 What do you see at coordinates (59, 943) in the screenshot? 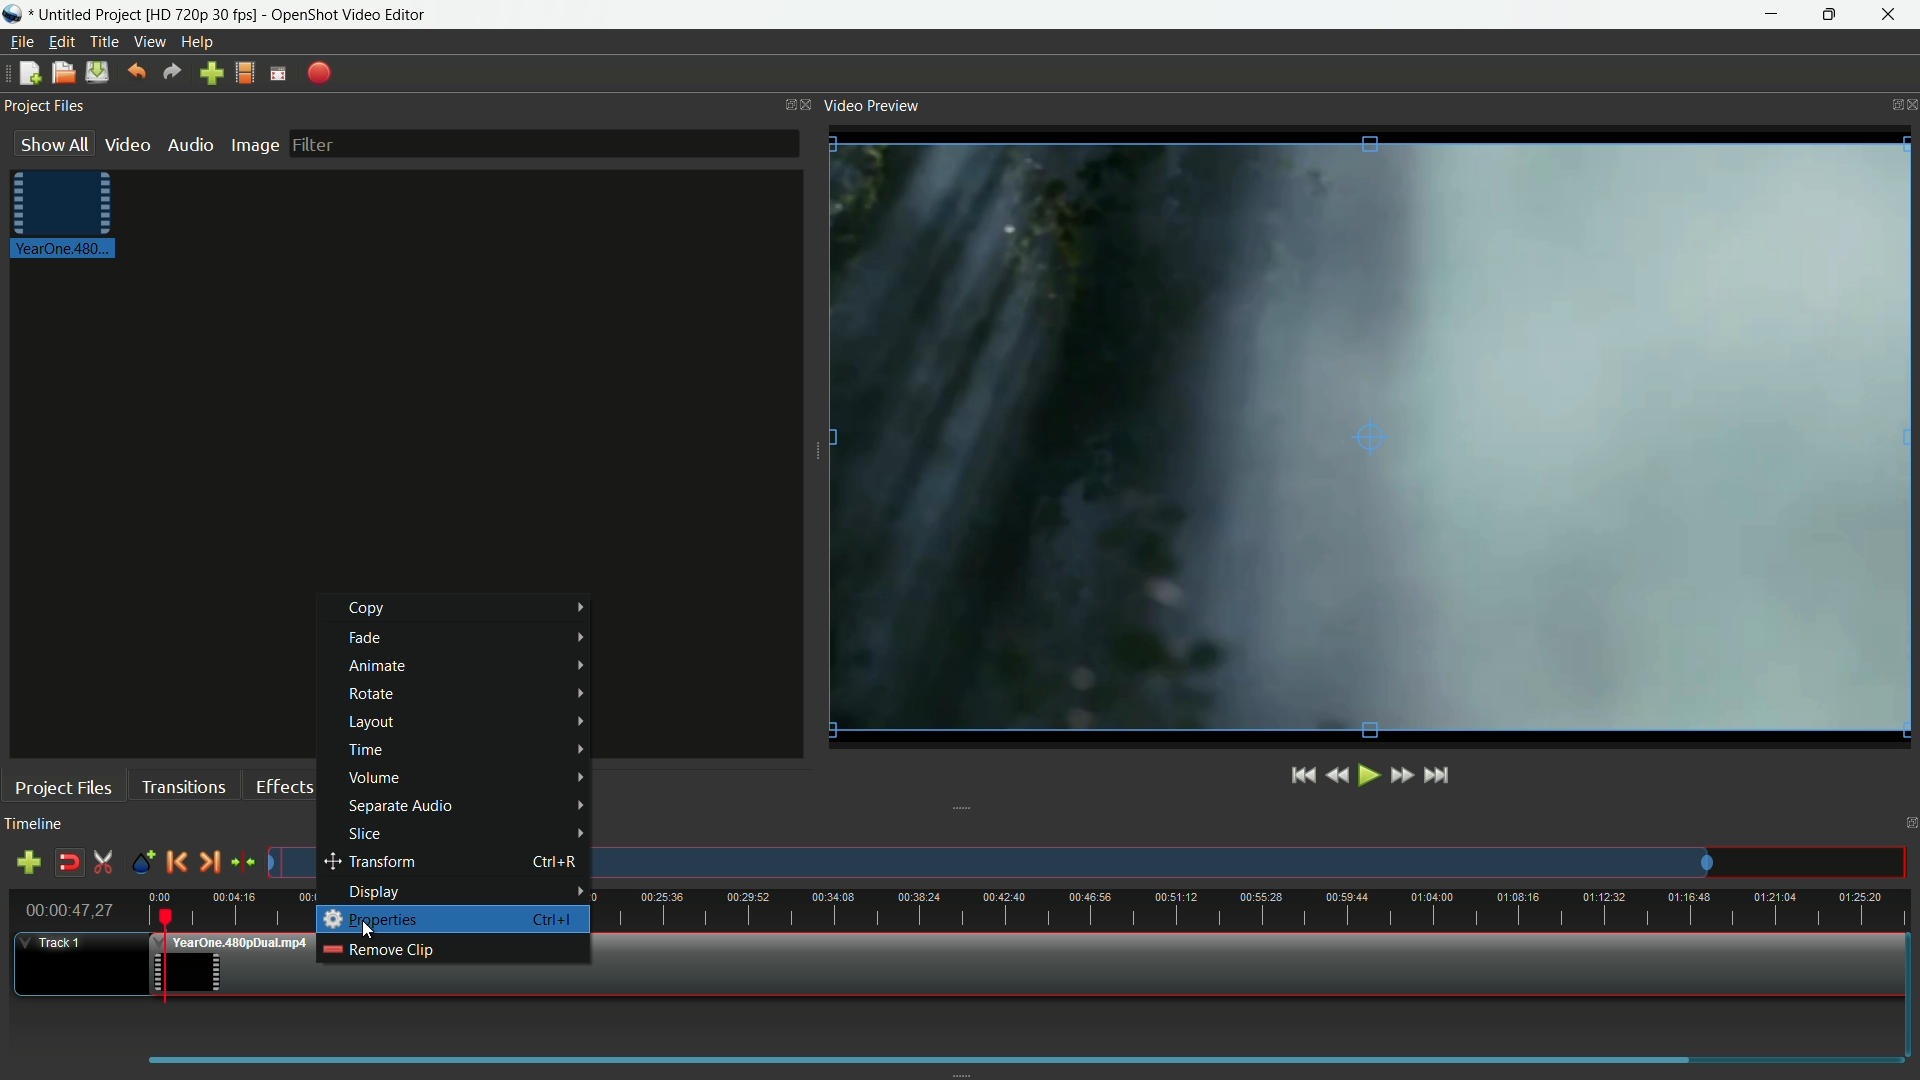
I see `track 1` at bounding box center [59, 943].